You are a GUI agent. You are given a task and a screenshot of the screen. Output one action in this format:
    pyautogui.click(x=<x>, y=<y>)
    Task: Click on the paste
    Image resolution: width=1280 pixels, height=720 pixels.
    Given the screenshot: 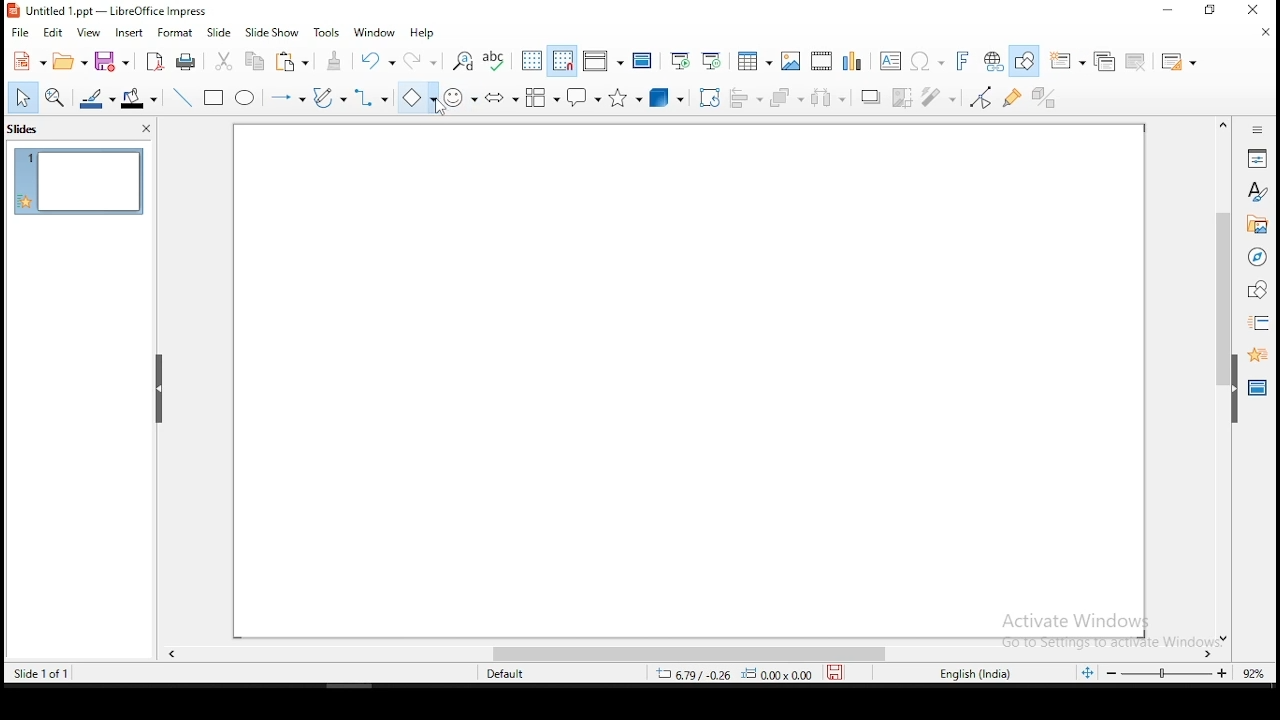 What is the action you would take?
    pyautogui.click(x=336, y=61)
    